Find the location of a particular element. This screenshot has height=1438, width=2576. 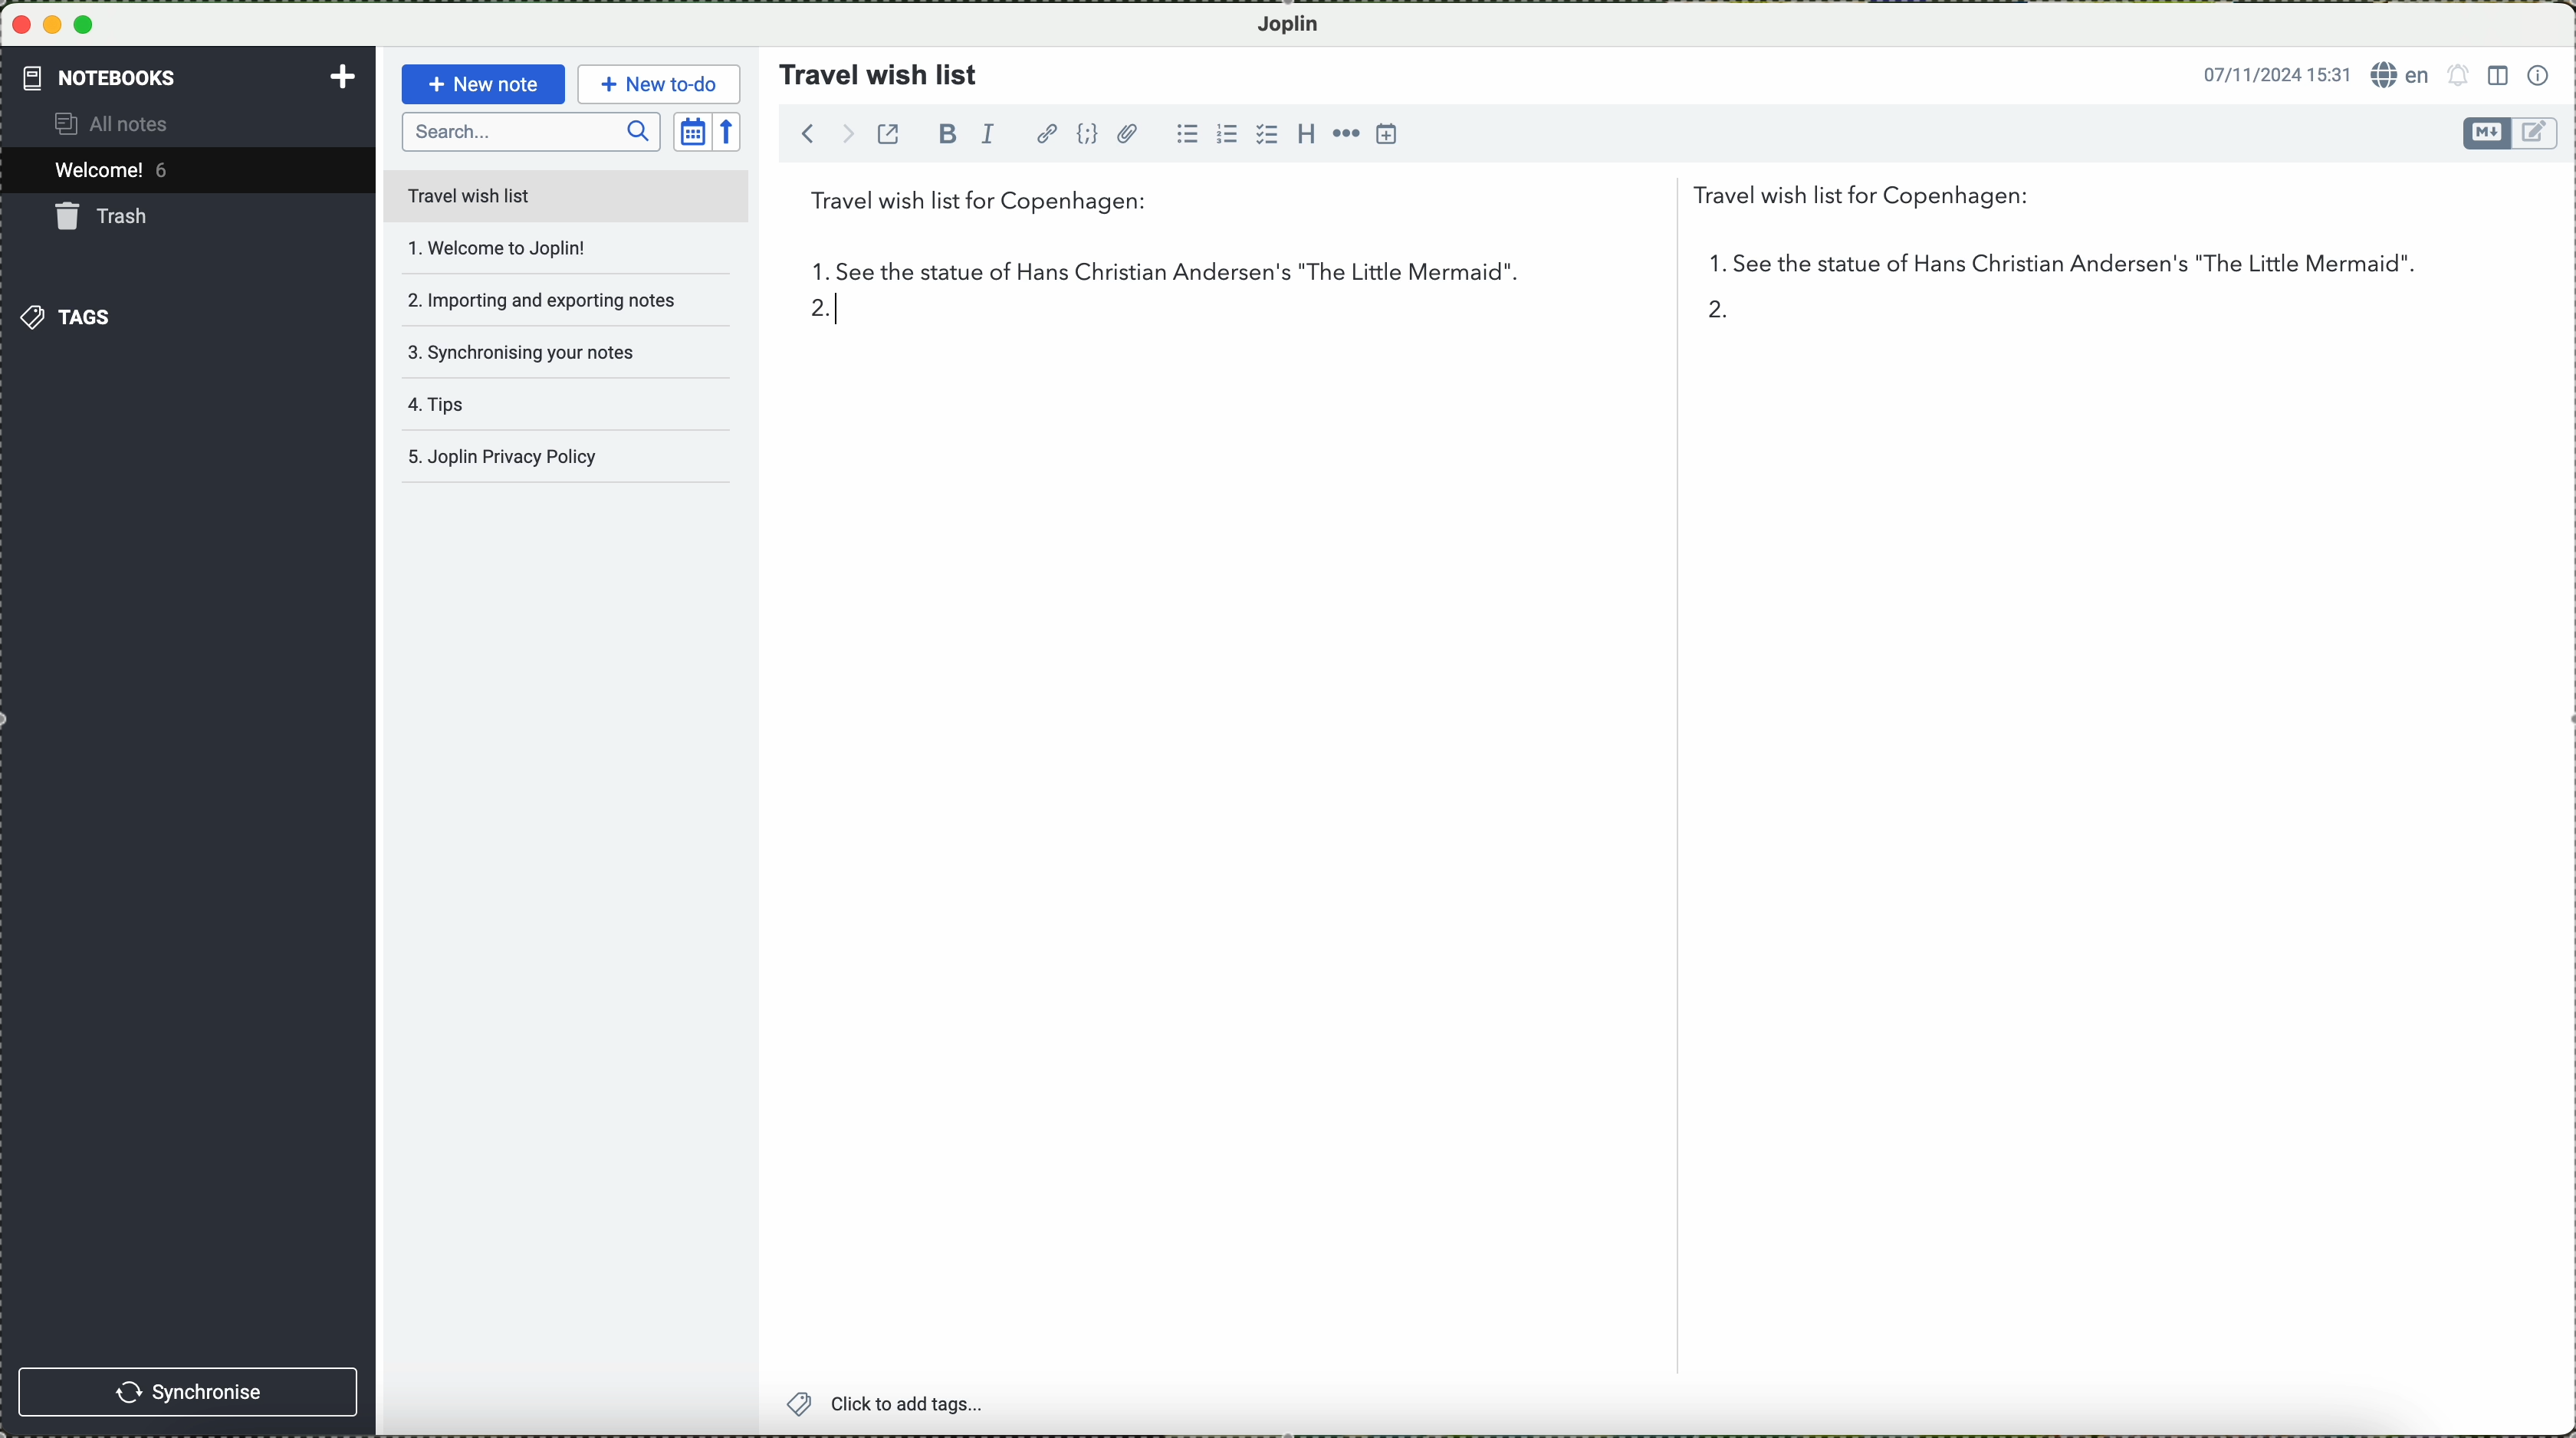

travel wish list for Copenhagen: is located at coordinates (1431, 205).